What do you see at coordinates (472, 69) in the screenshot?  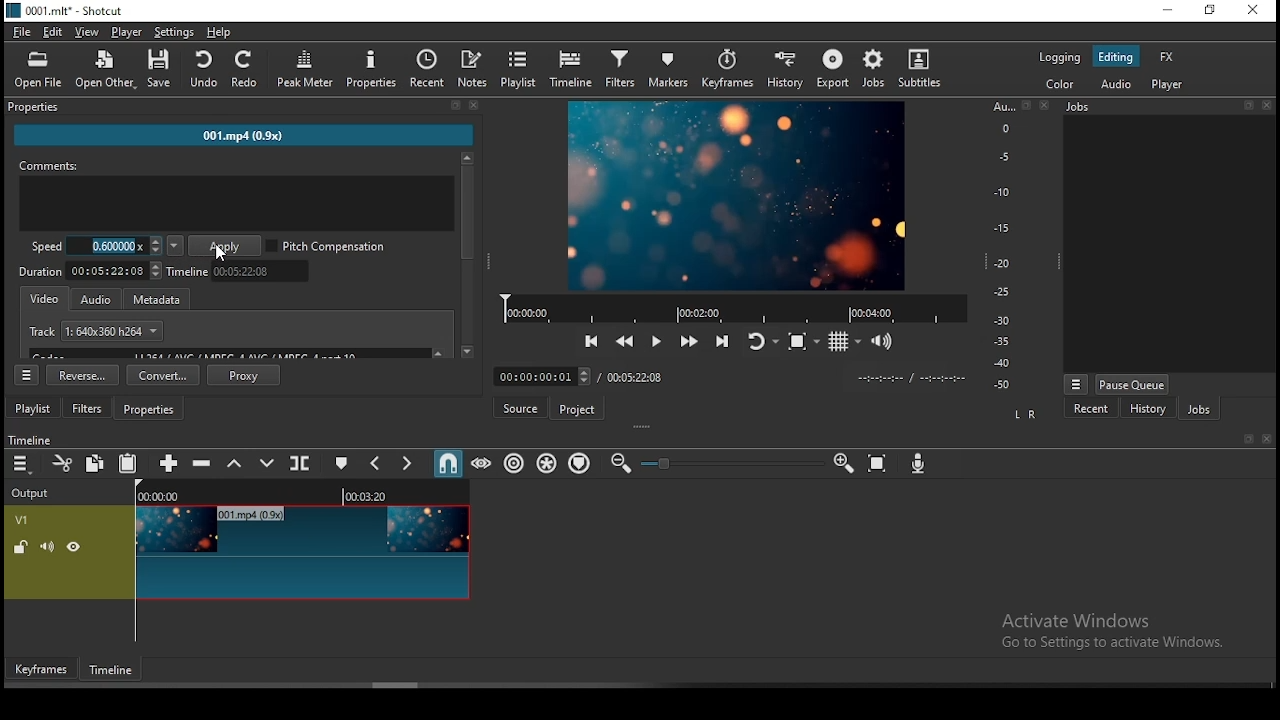 I see `notes` at bounding box center [472, 69].